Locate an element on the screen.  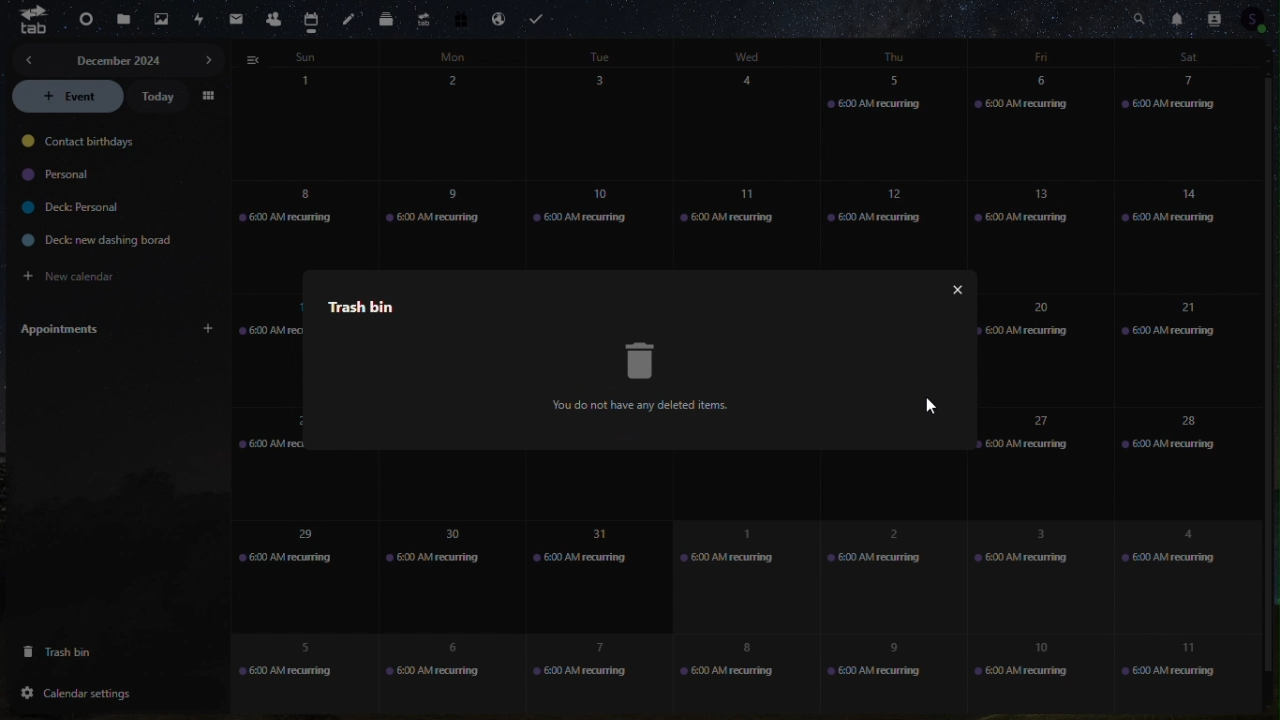
27 is located at coordinates (1034, 453).